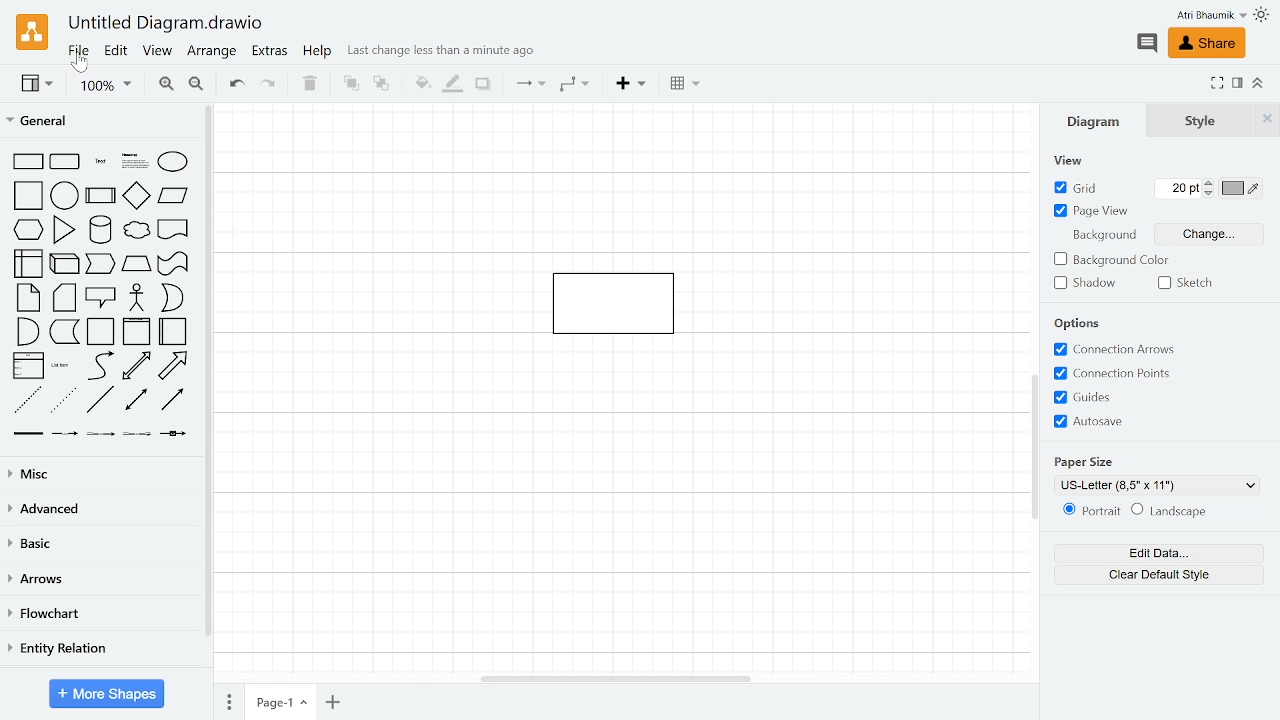  I want to click on pages, so click(226, 701).